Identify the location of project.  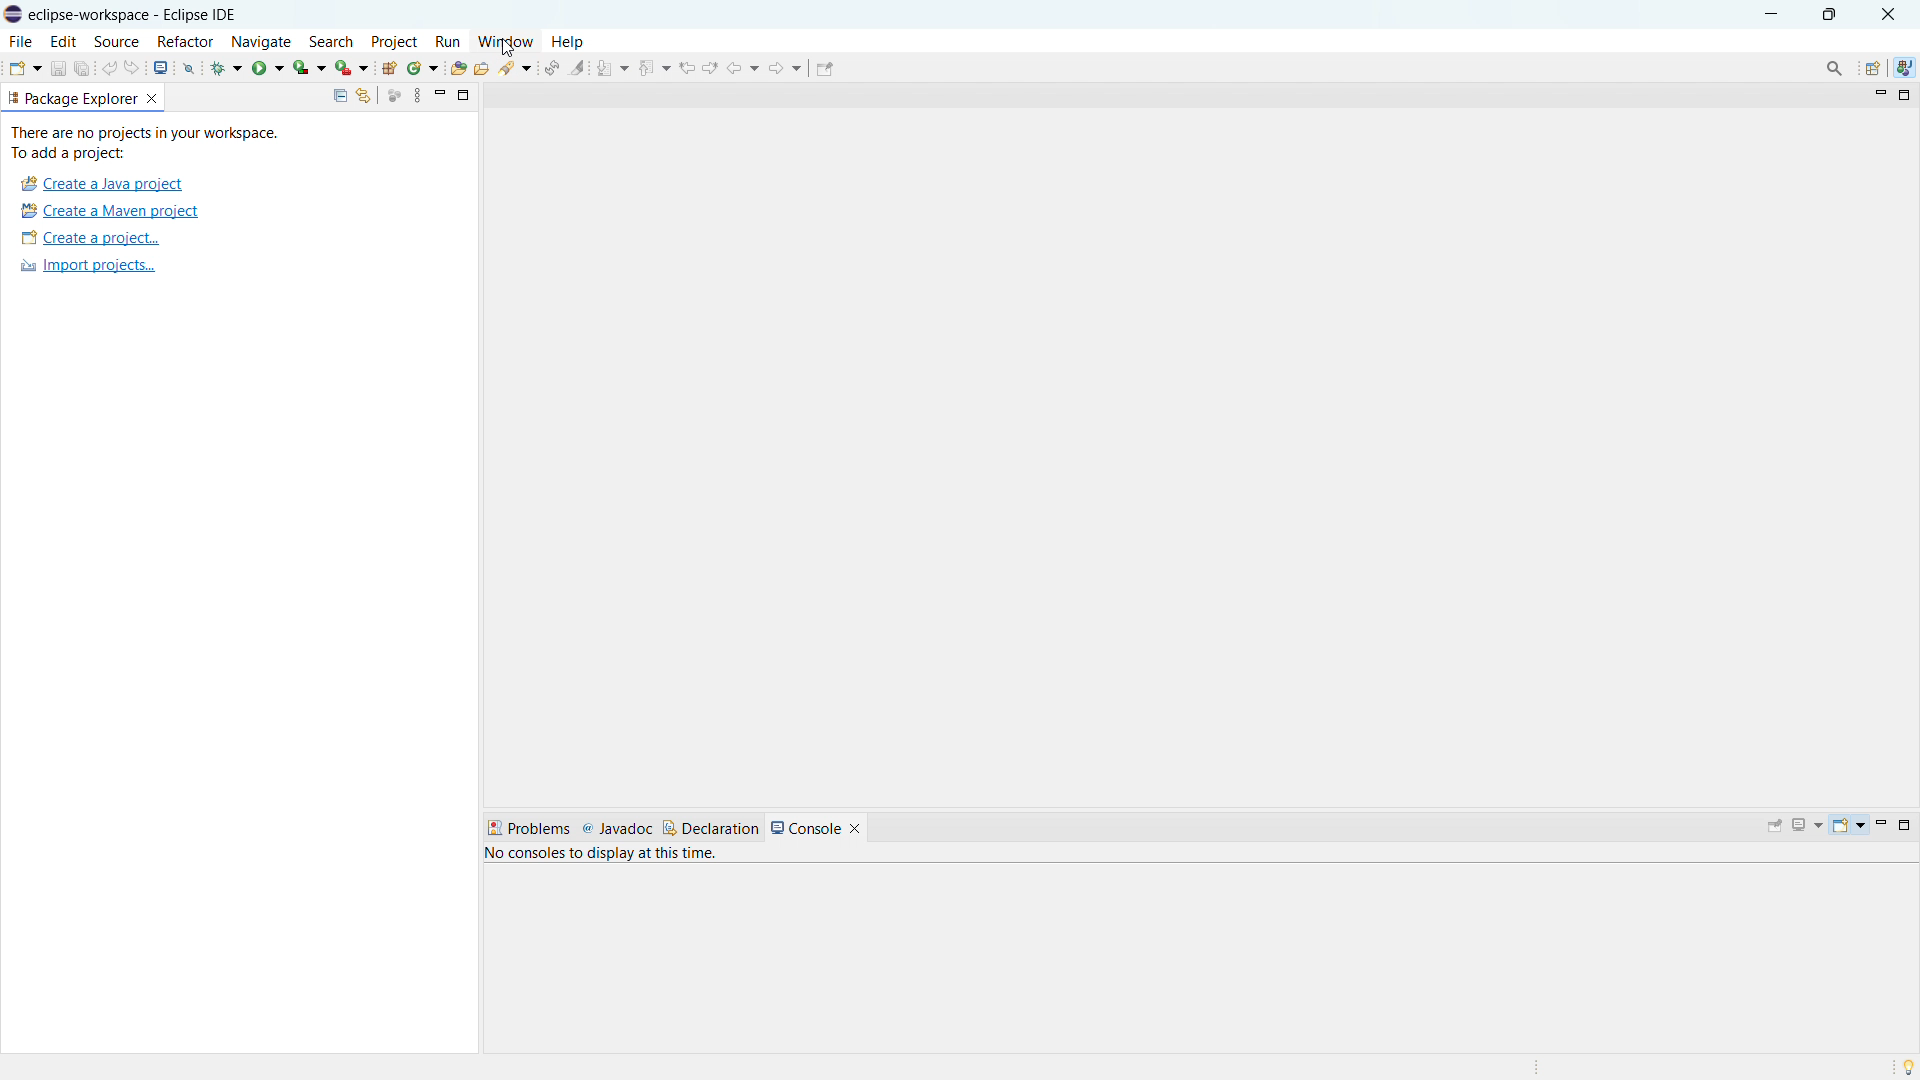
(394, 41).